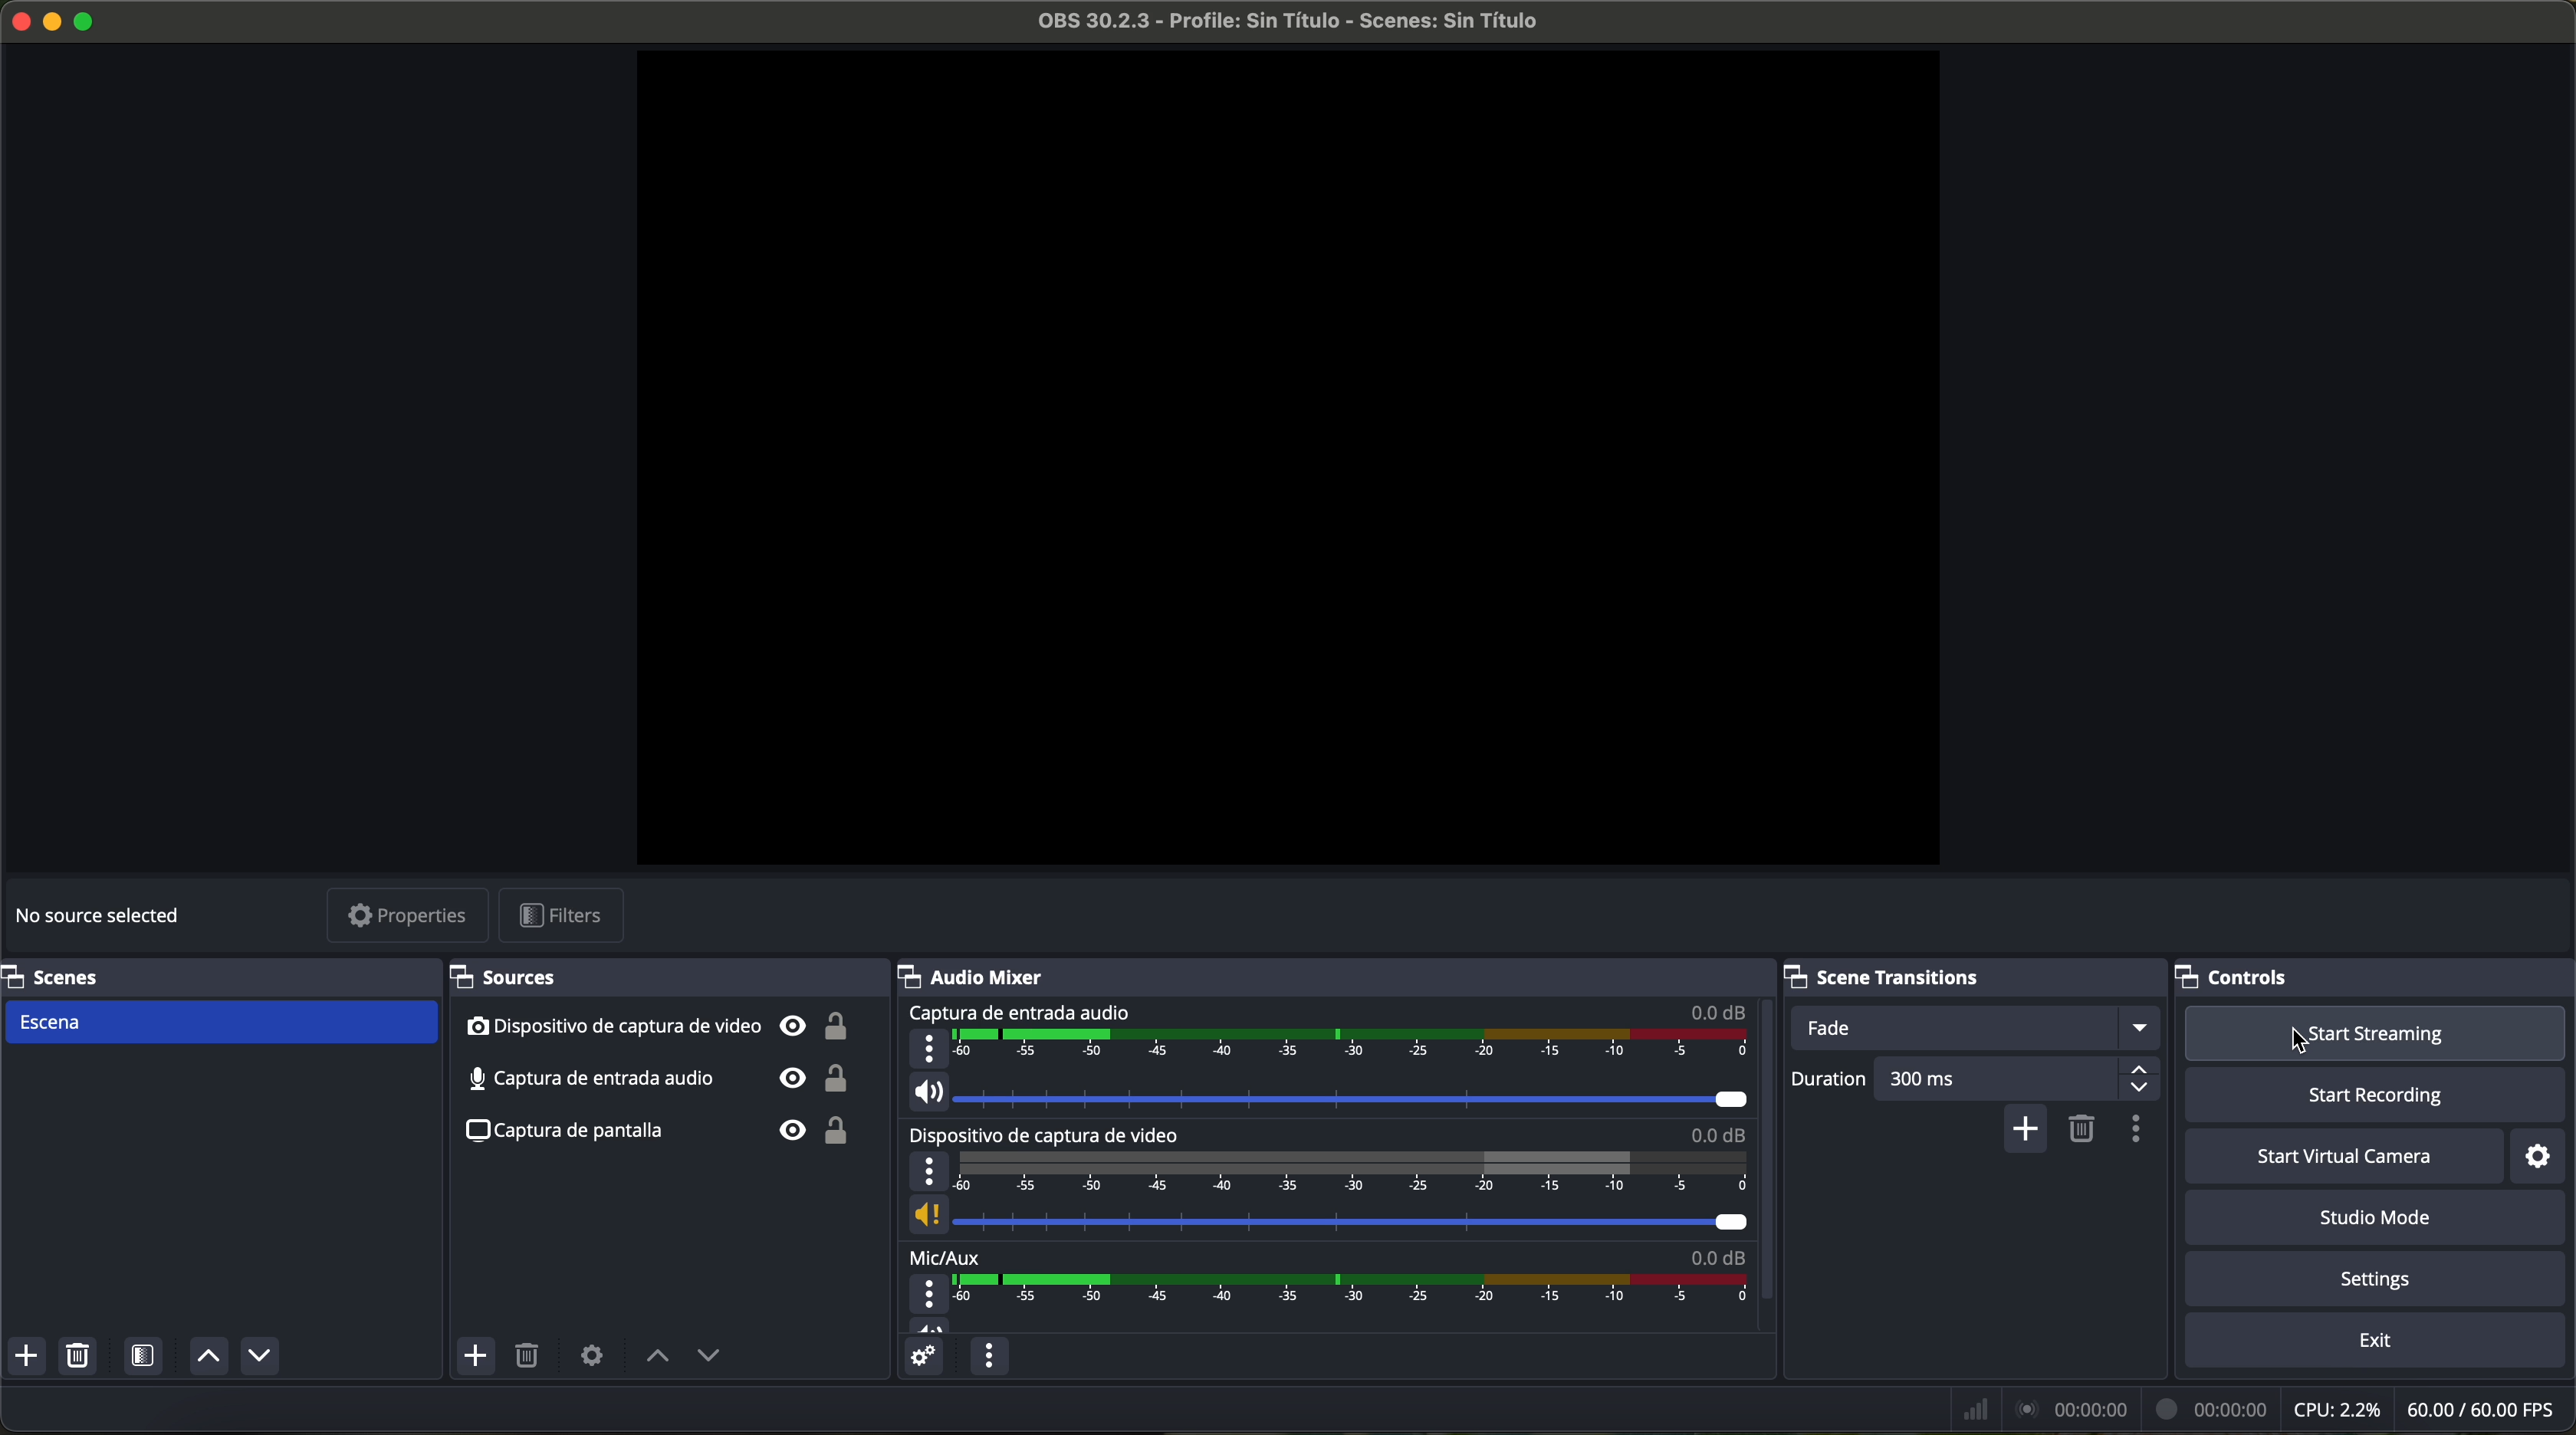  What do you see at coordinates (1338, 975) in the screenshot?
I see `audio mixer` at bounding box center [1338, 975].